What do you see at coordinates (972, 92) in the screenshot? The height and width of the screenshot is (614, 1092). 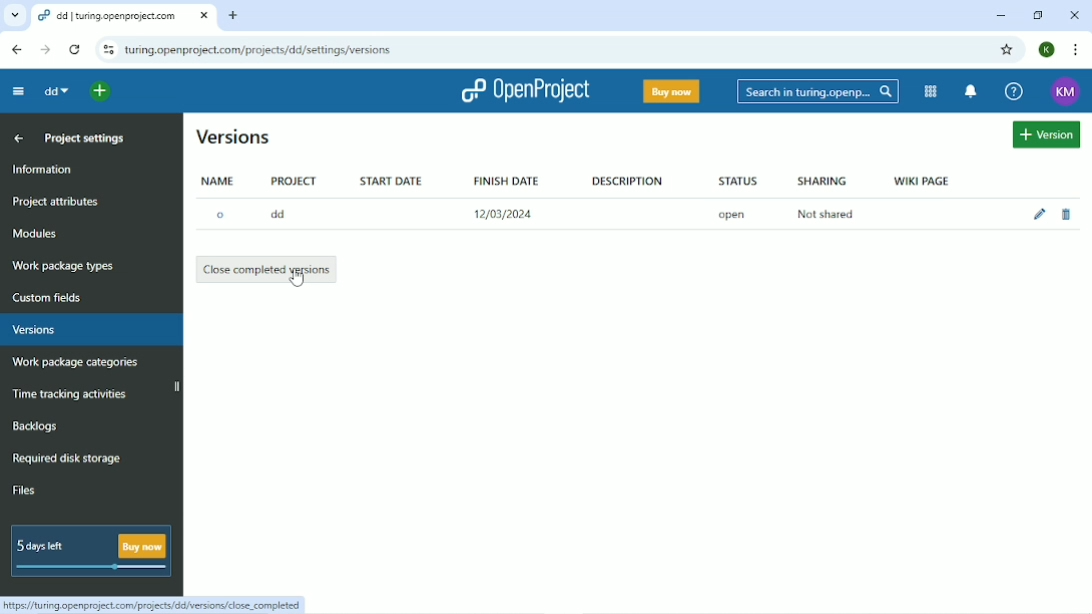 I see `notification` at bounding box center [972, 92].